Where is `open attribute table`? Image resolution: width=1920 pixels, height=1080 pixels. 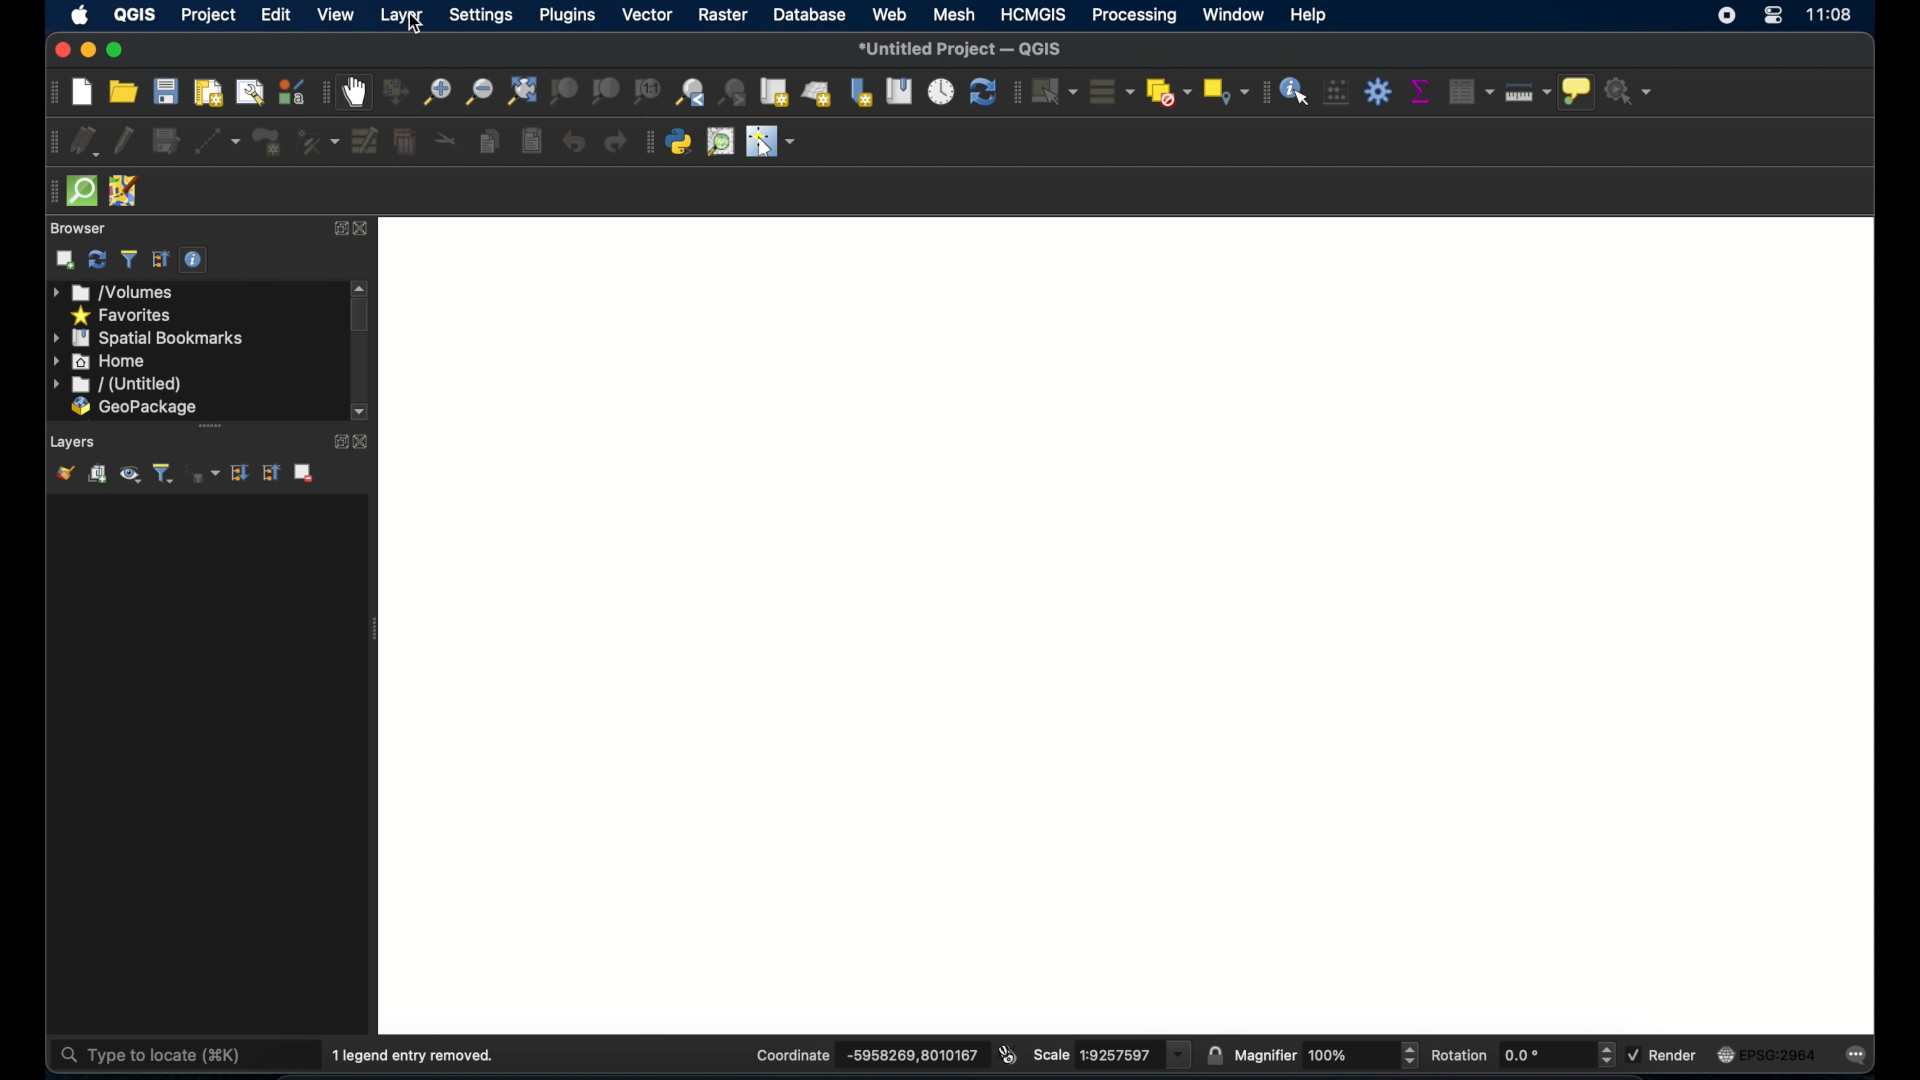
open attribute table is located at coordinates (1467, 89).